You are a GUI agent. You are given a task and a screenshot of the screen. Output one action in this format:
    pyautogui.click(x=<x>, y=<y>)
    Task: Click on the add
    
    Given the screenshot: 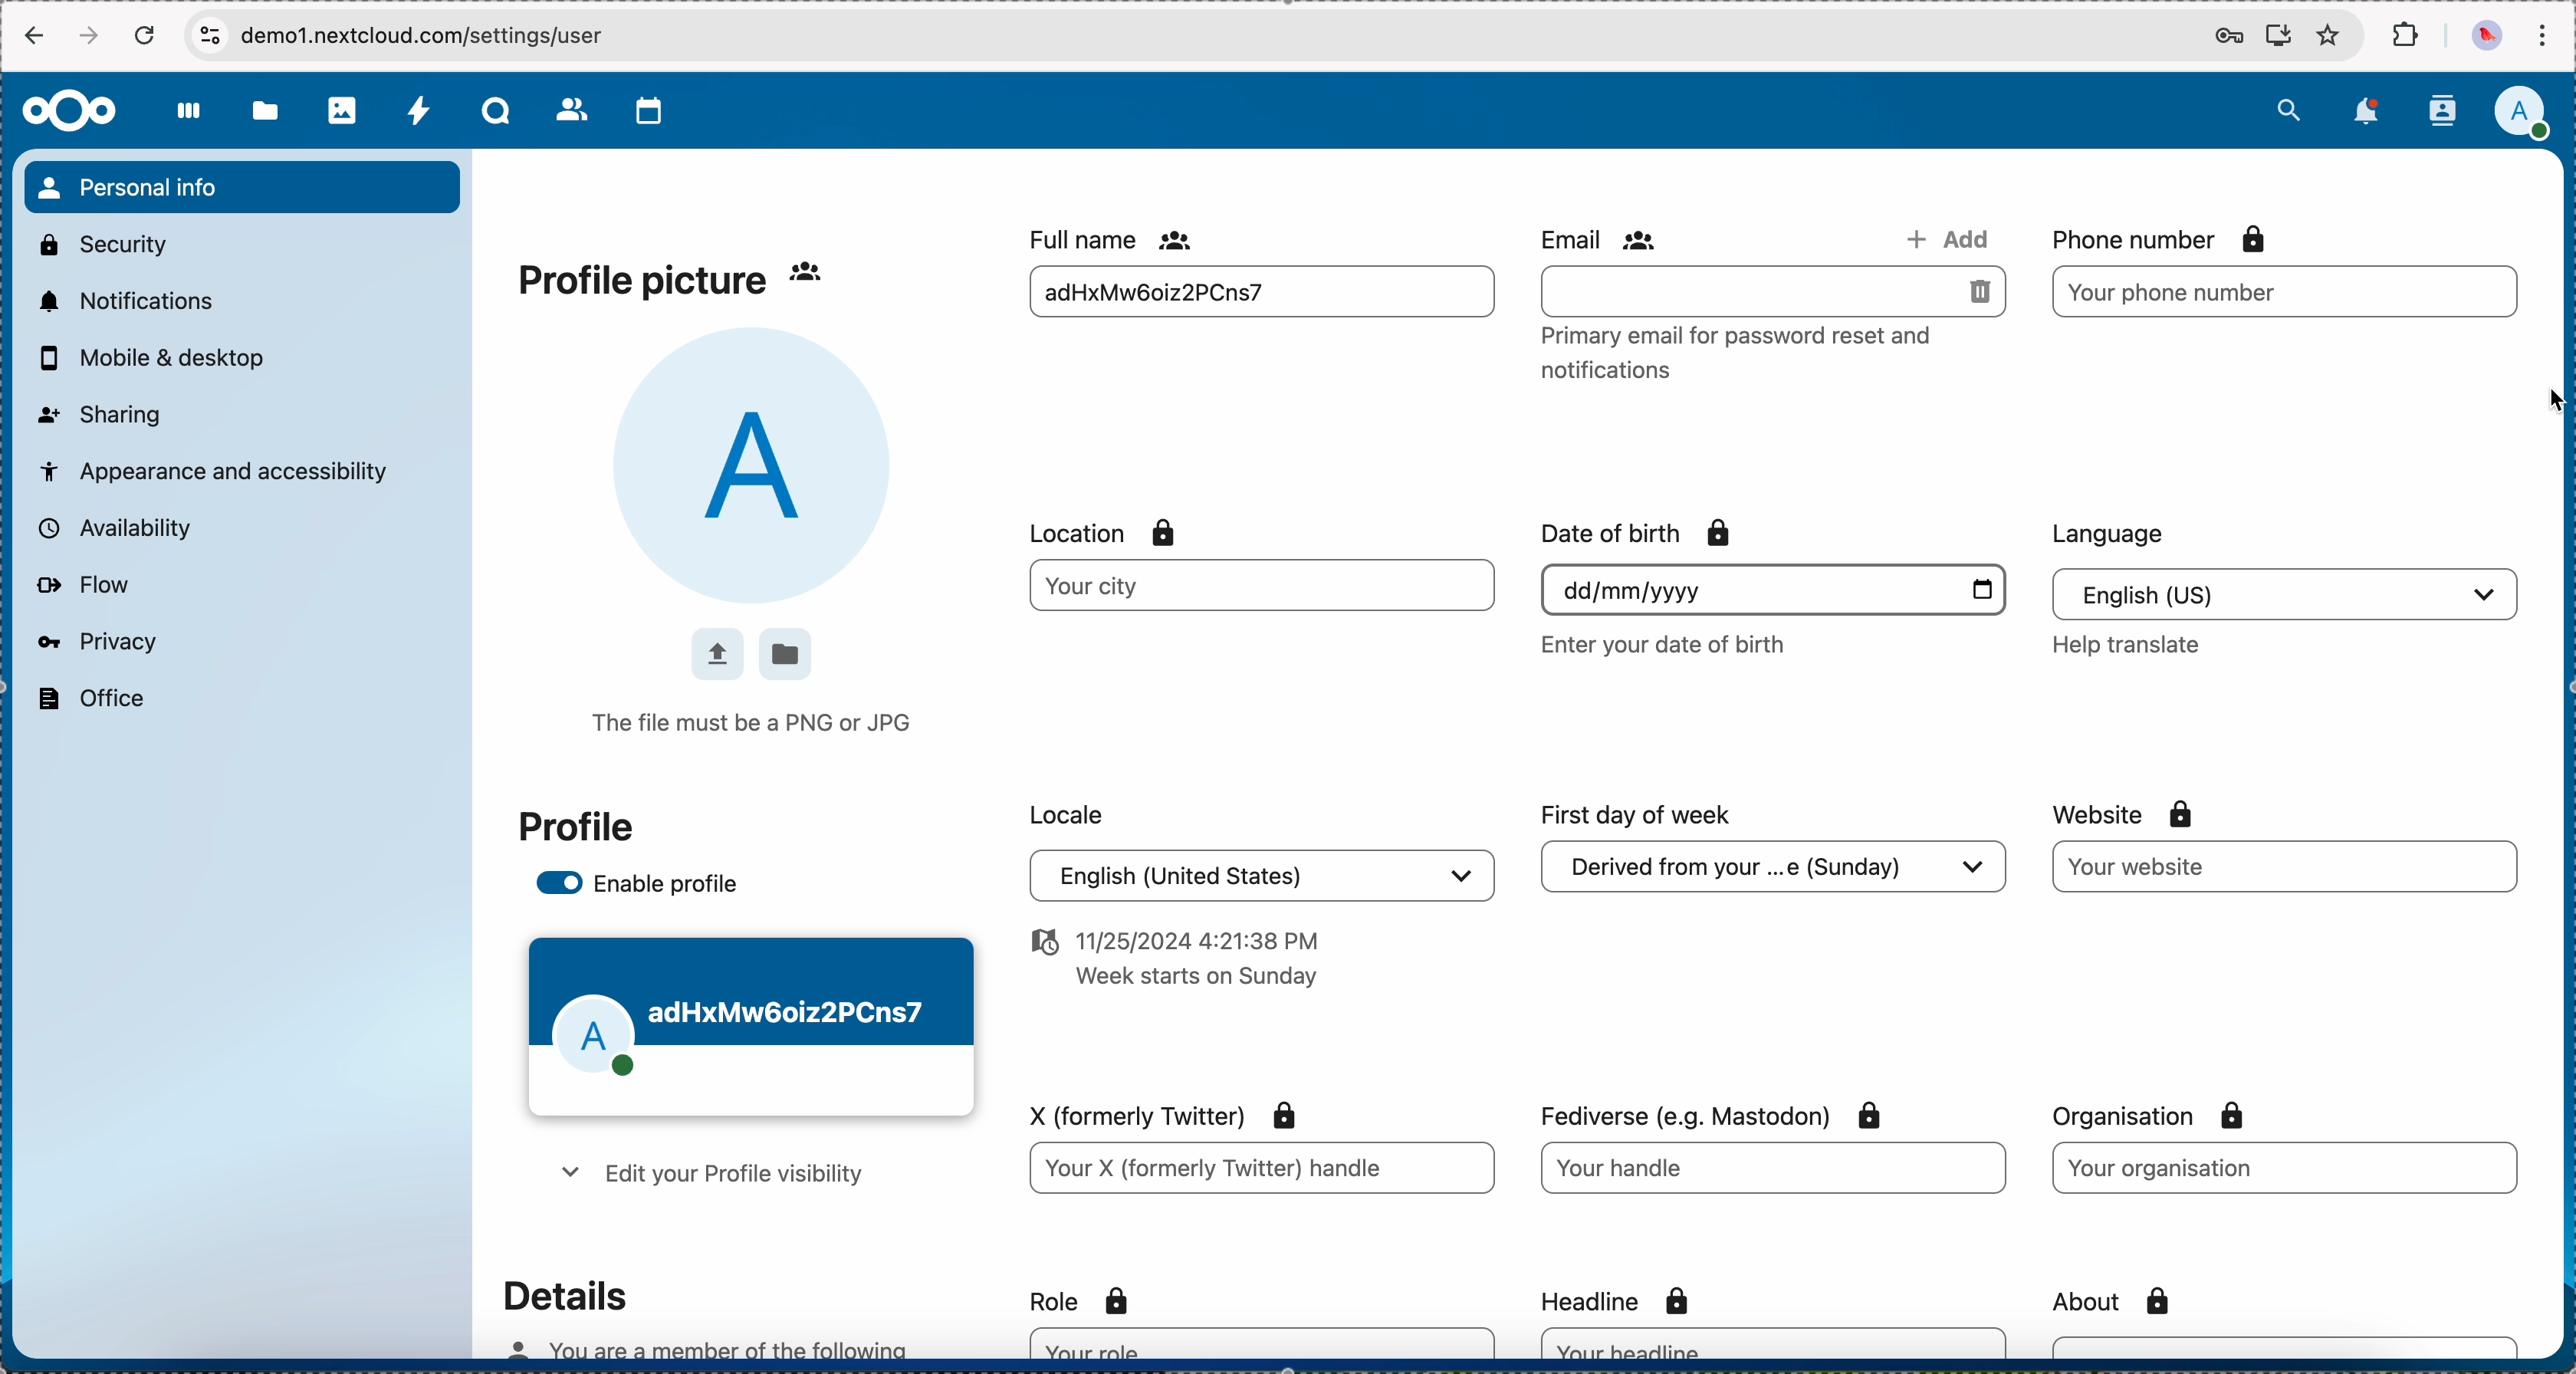 What is the action you would take?
    pyautogui.click(x=1941, y=235)
    